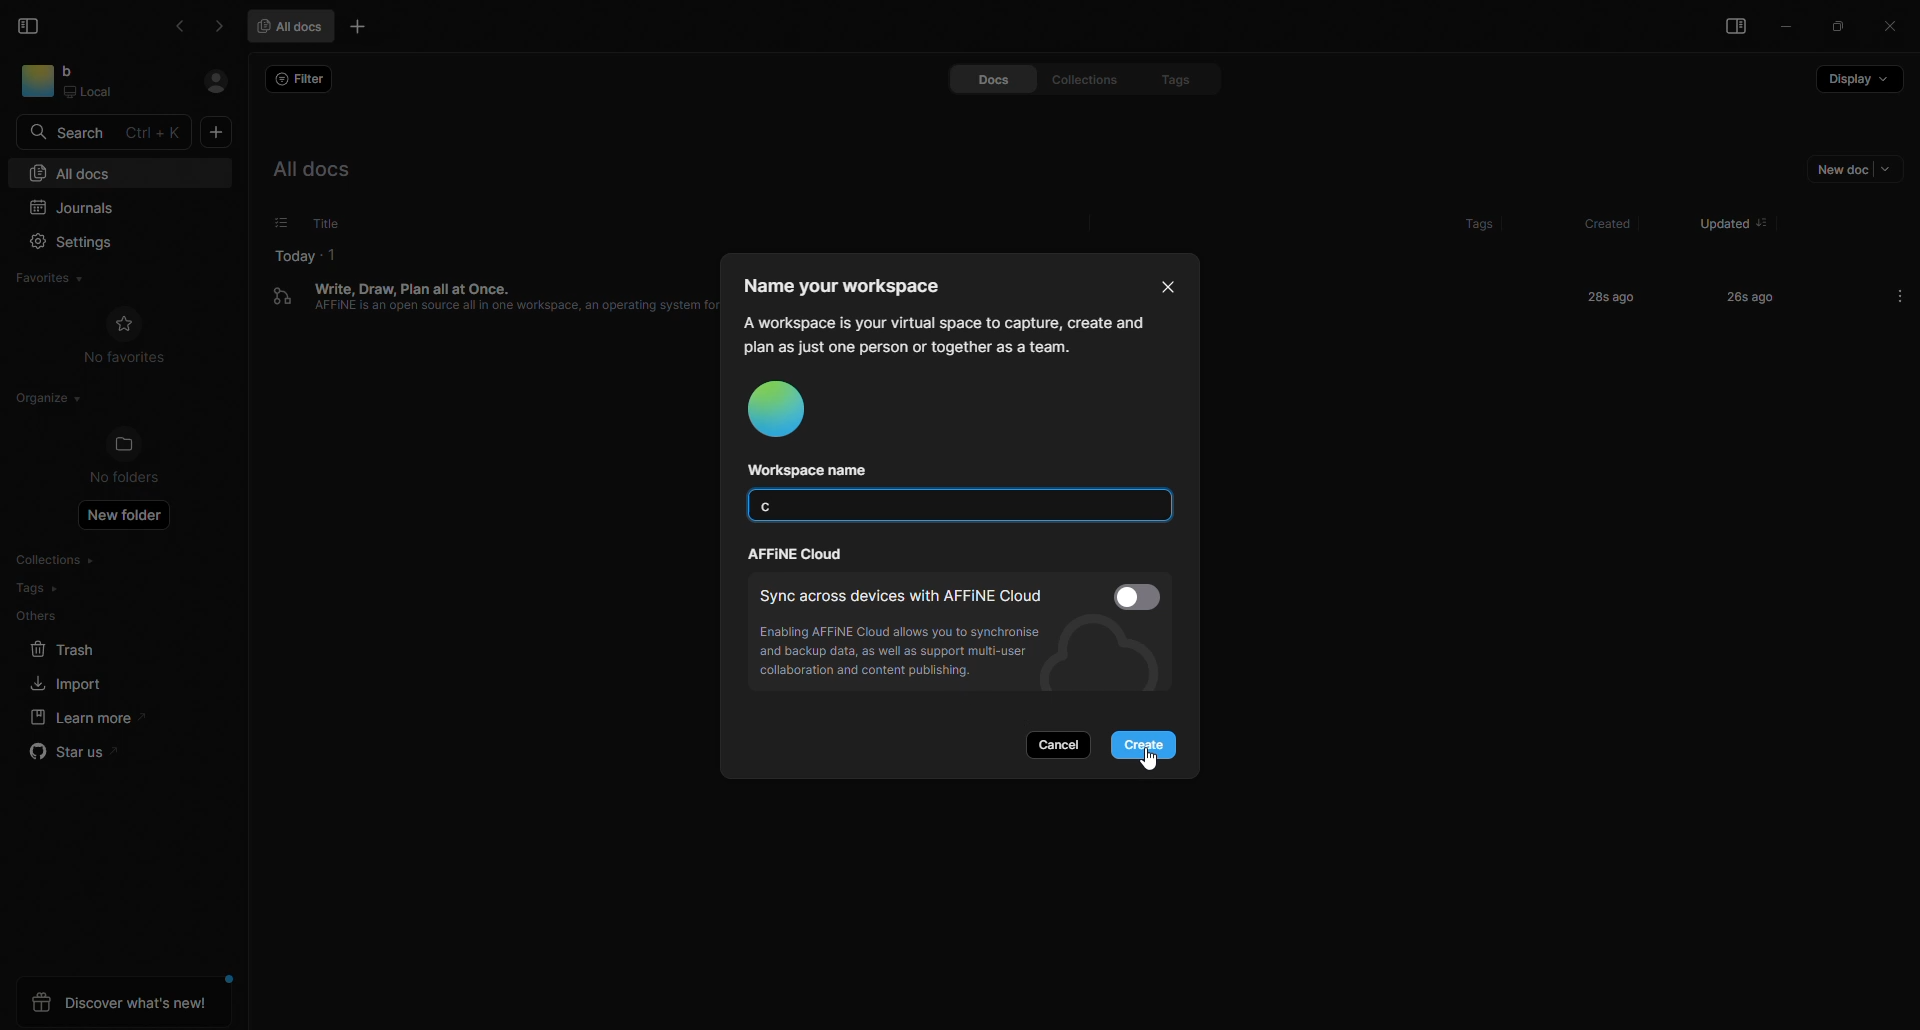  I want to click on collections, so click(1077, 79).